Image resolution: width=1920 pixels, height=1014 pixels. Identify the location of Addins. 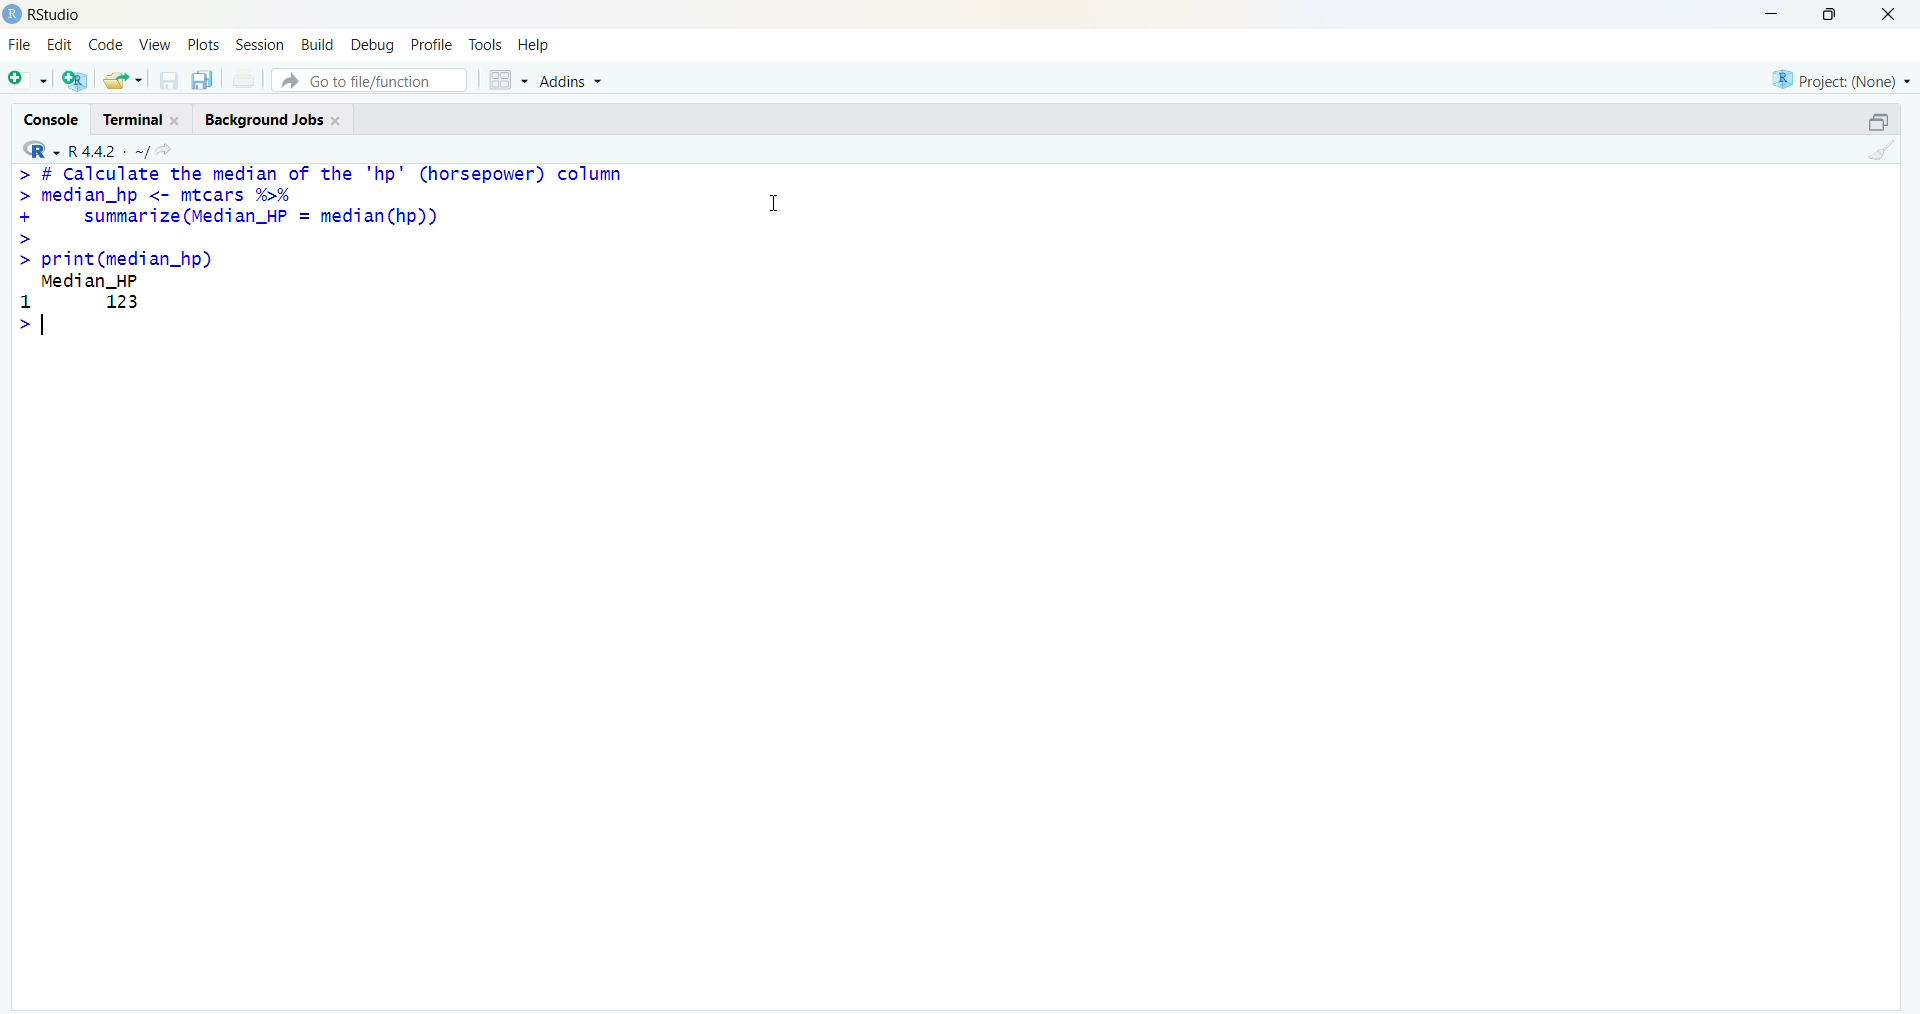
(572, 80).